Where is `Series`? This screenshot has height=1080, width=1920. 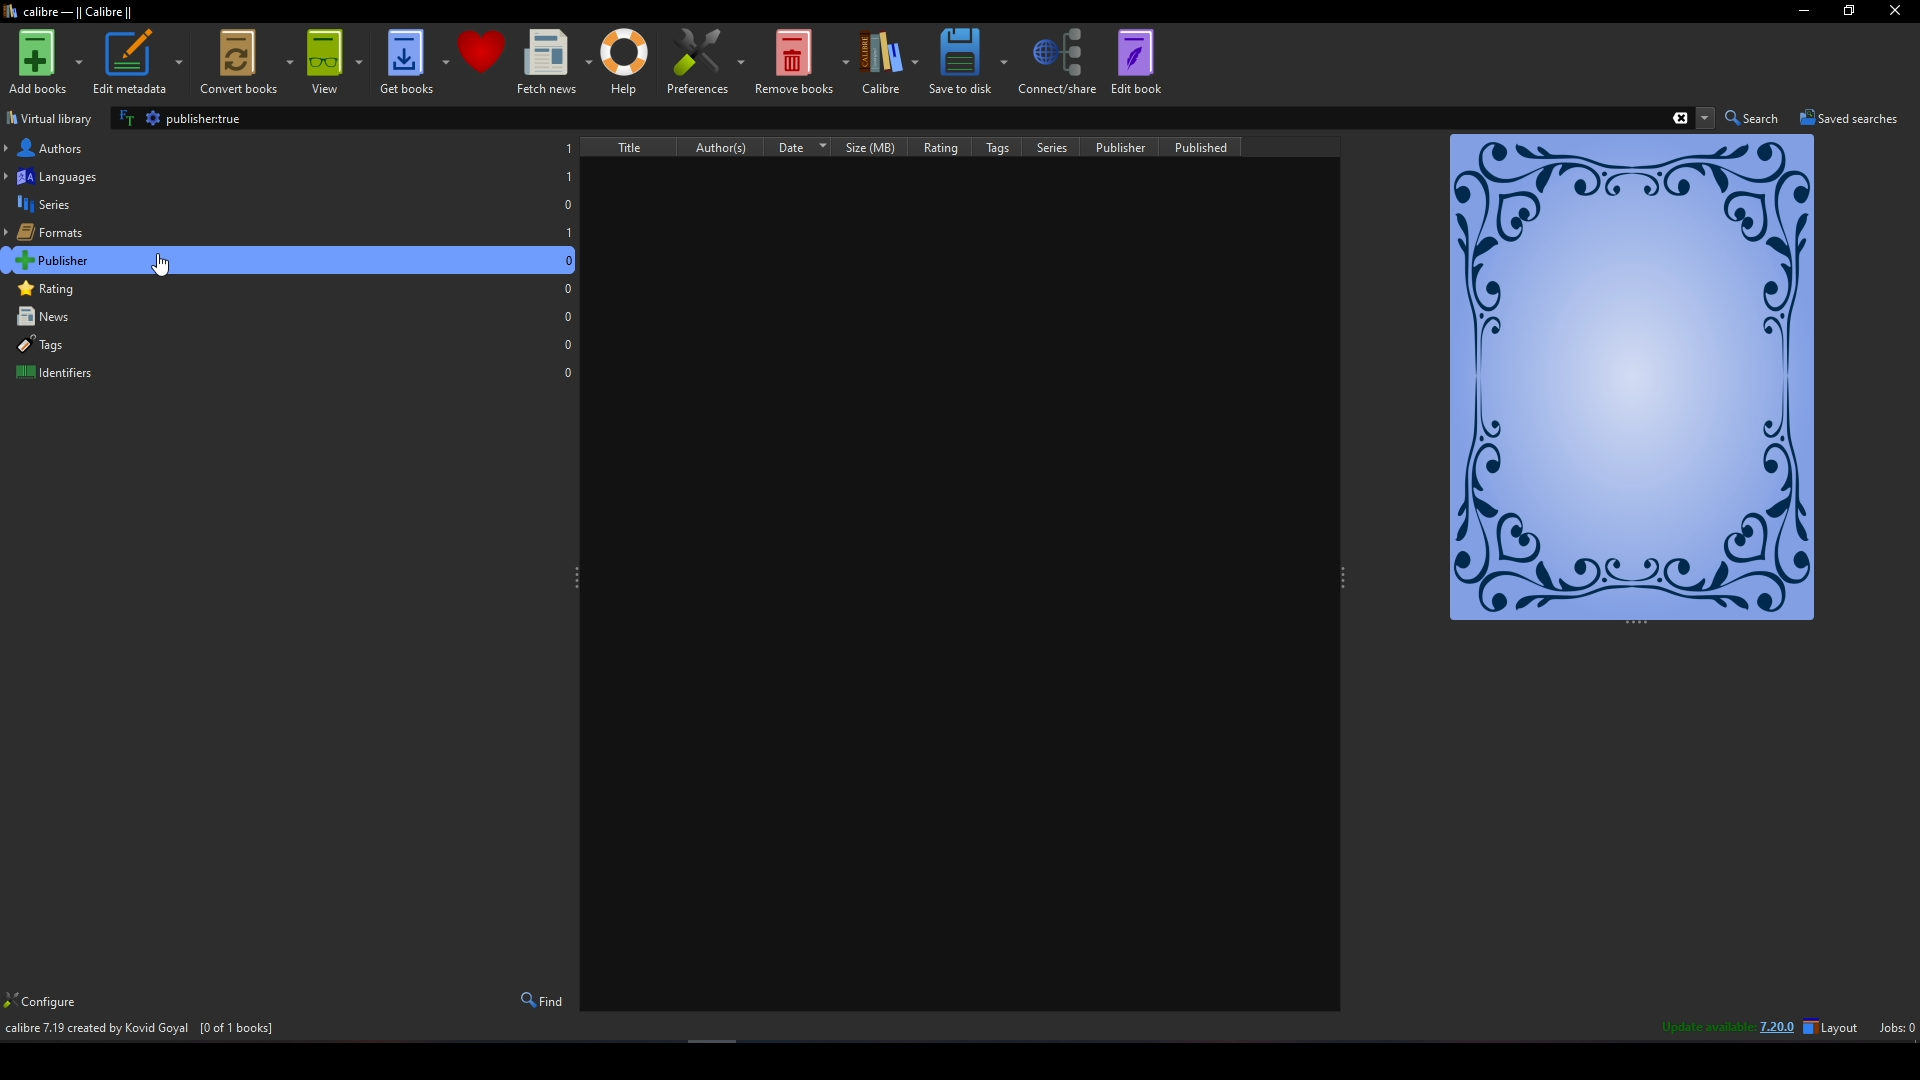 Series is located at coordinates (1066, 147).